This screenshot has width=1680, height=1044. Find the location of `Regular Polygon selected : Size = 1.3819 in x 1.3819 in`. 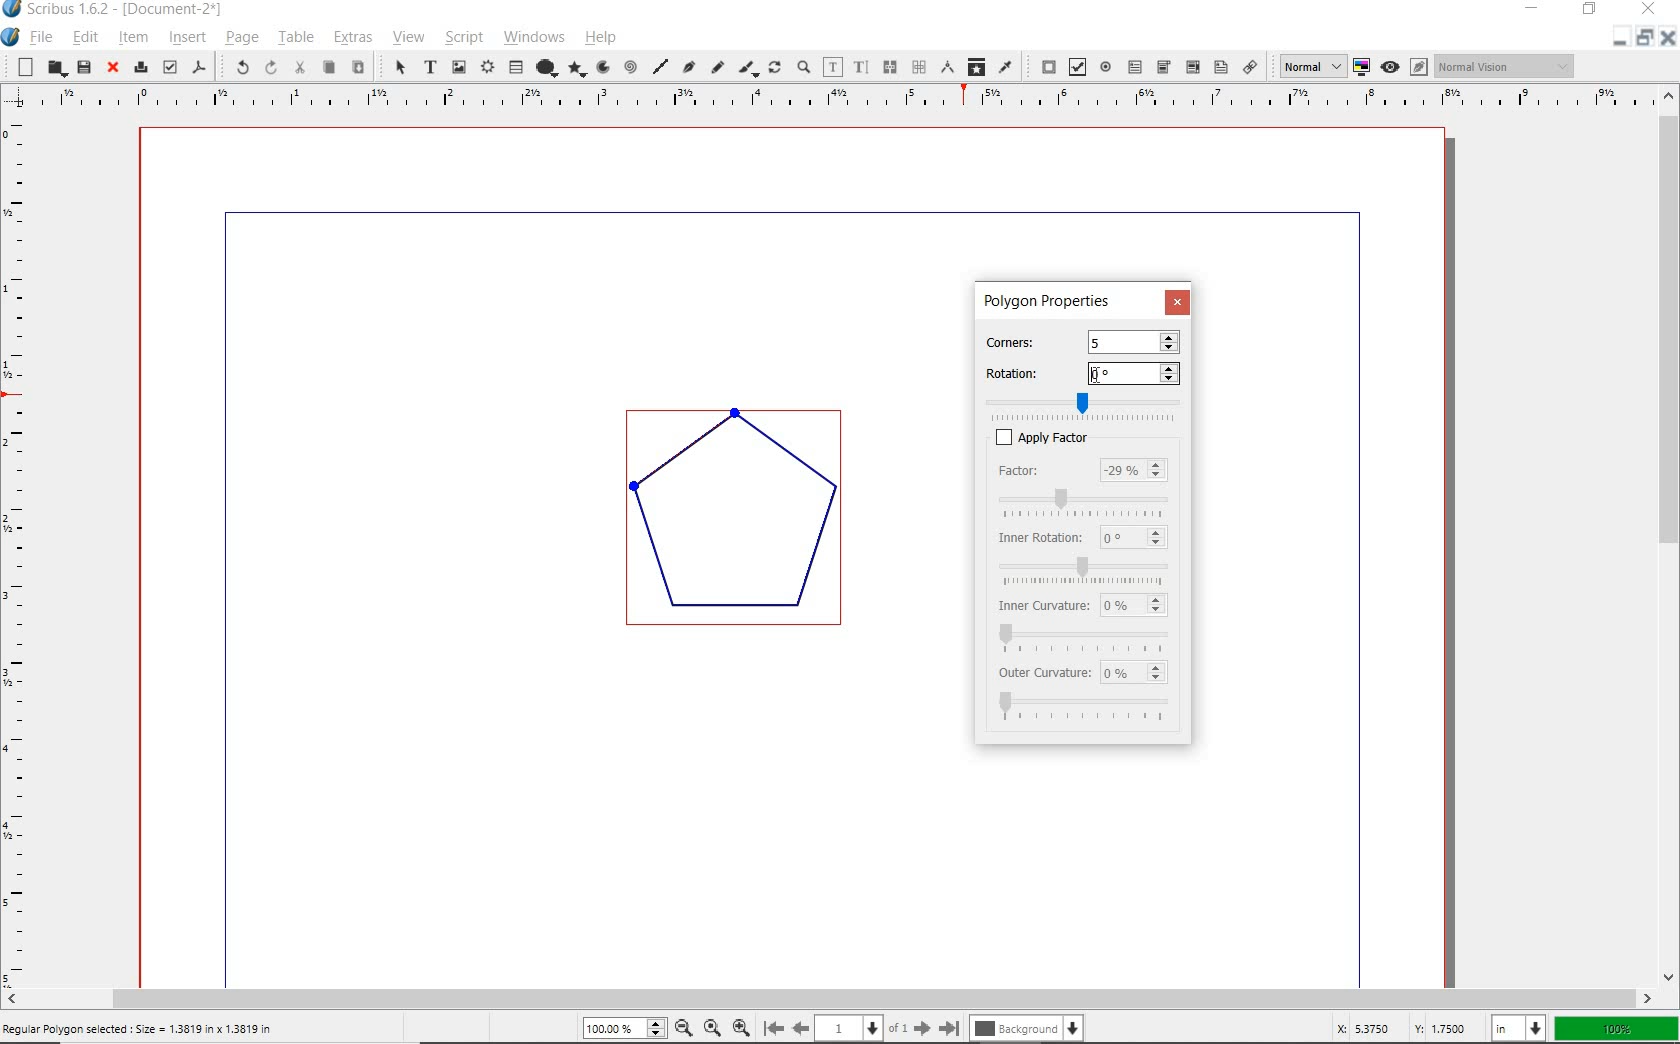

Regular Polygon selected : Size = 1.3819 in x 1.3819 in is located at coordinates (144, 1027).